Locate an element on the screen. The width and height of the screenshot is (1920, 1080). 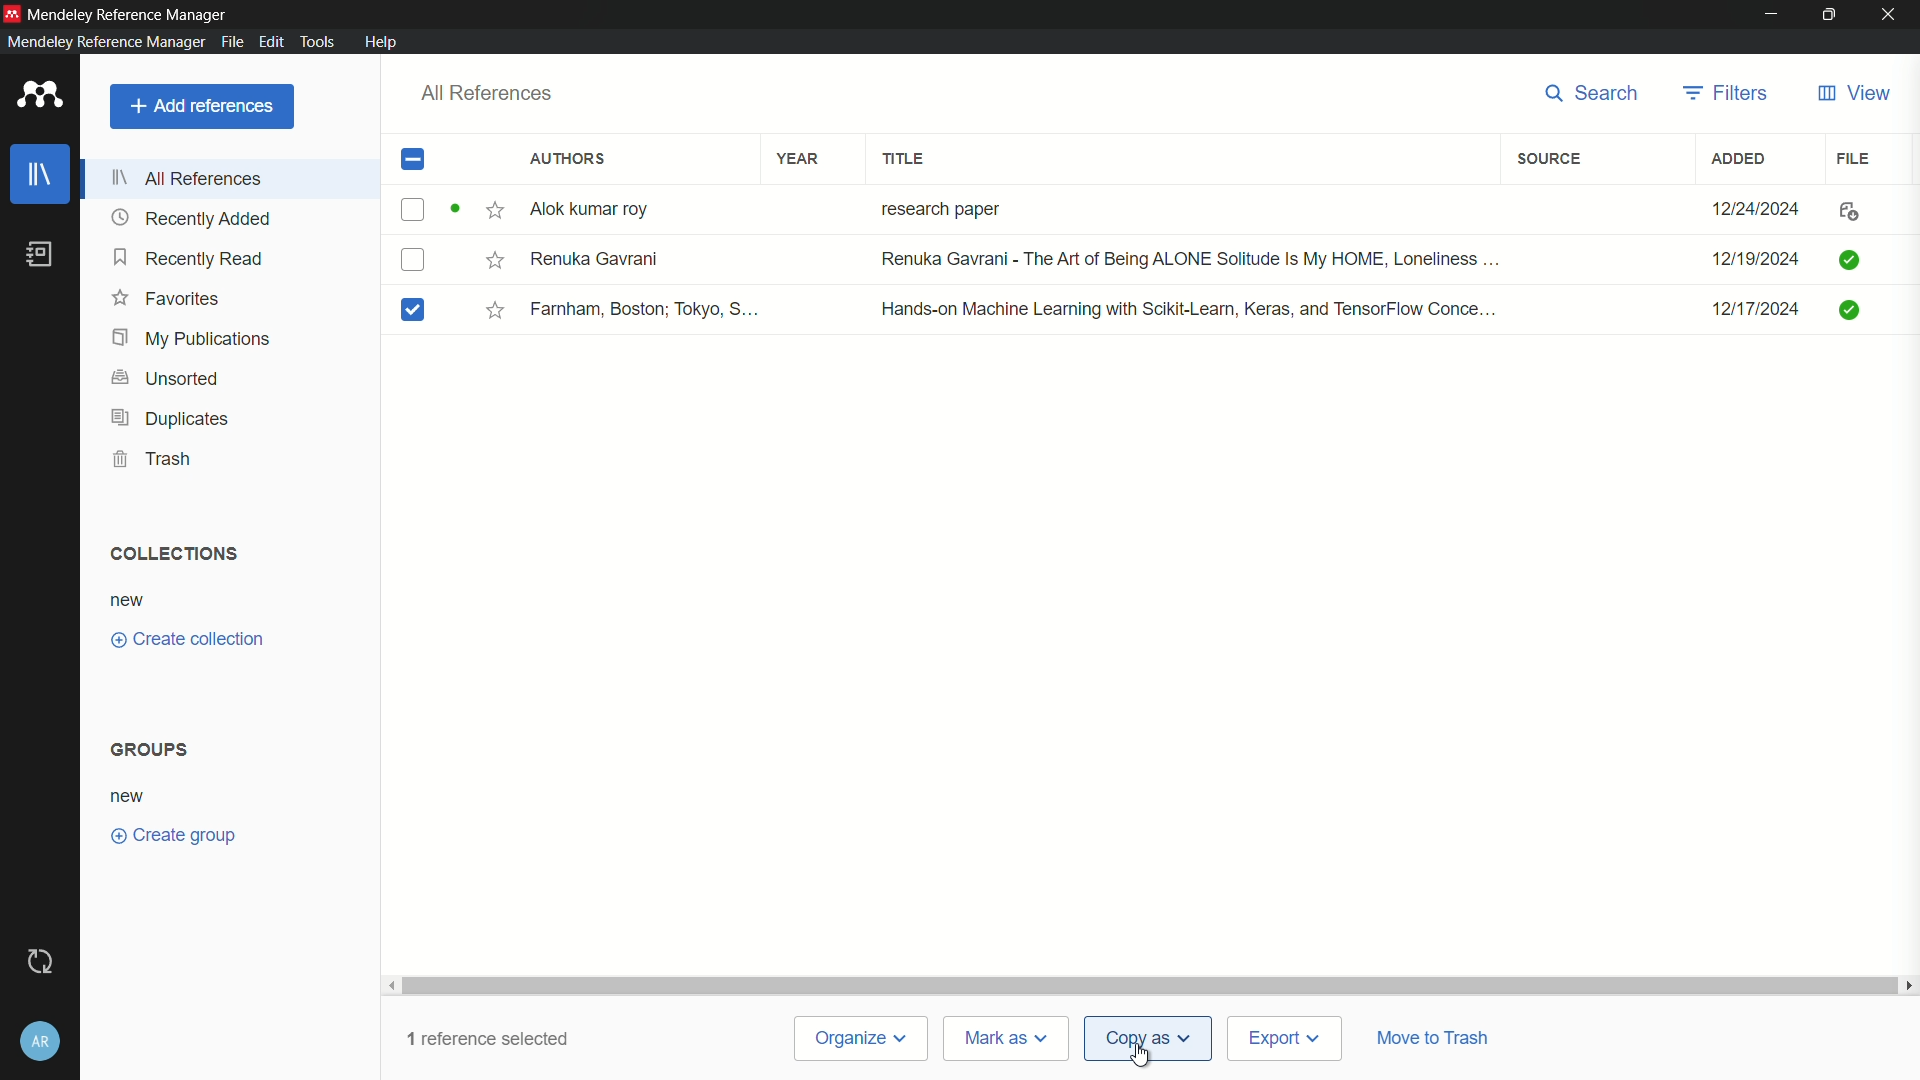
duplicates is located at coordinates (167, 418).